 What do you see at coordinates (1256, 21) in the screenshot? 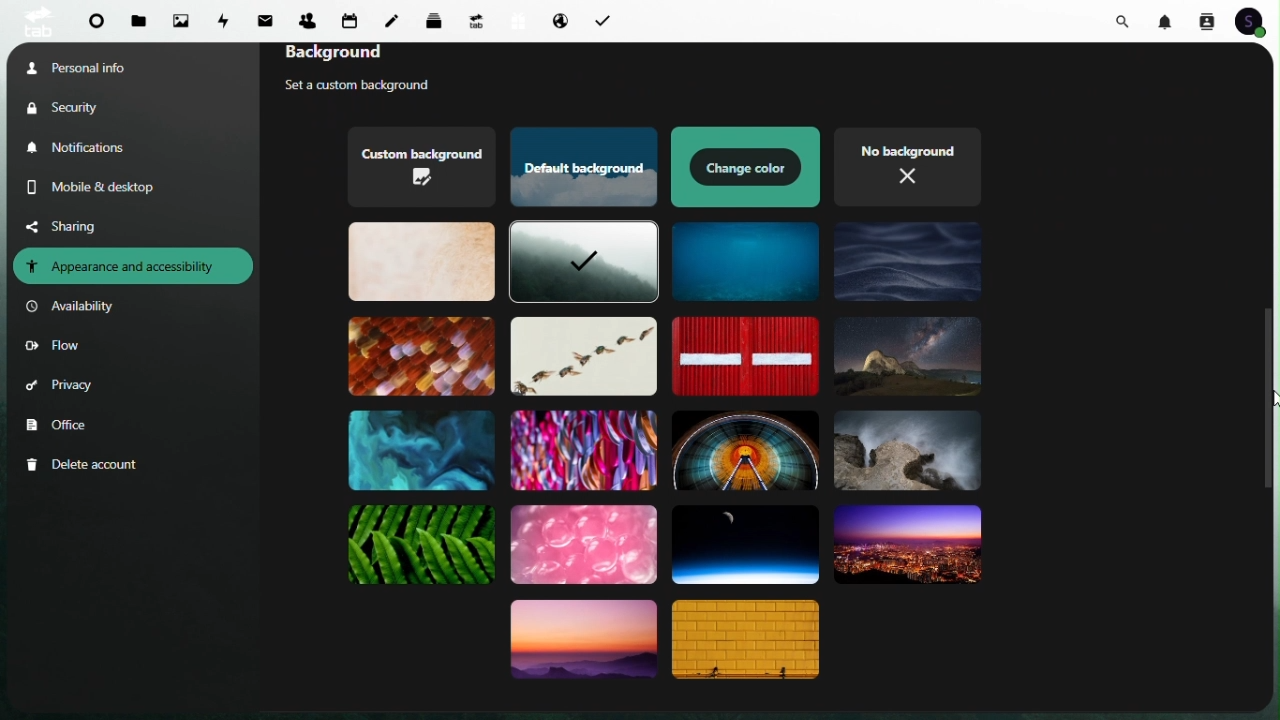
I see `Account icon` at bounding box center [1256, 21].